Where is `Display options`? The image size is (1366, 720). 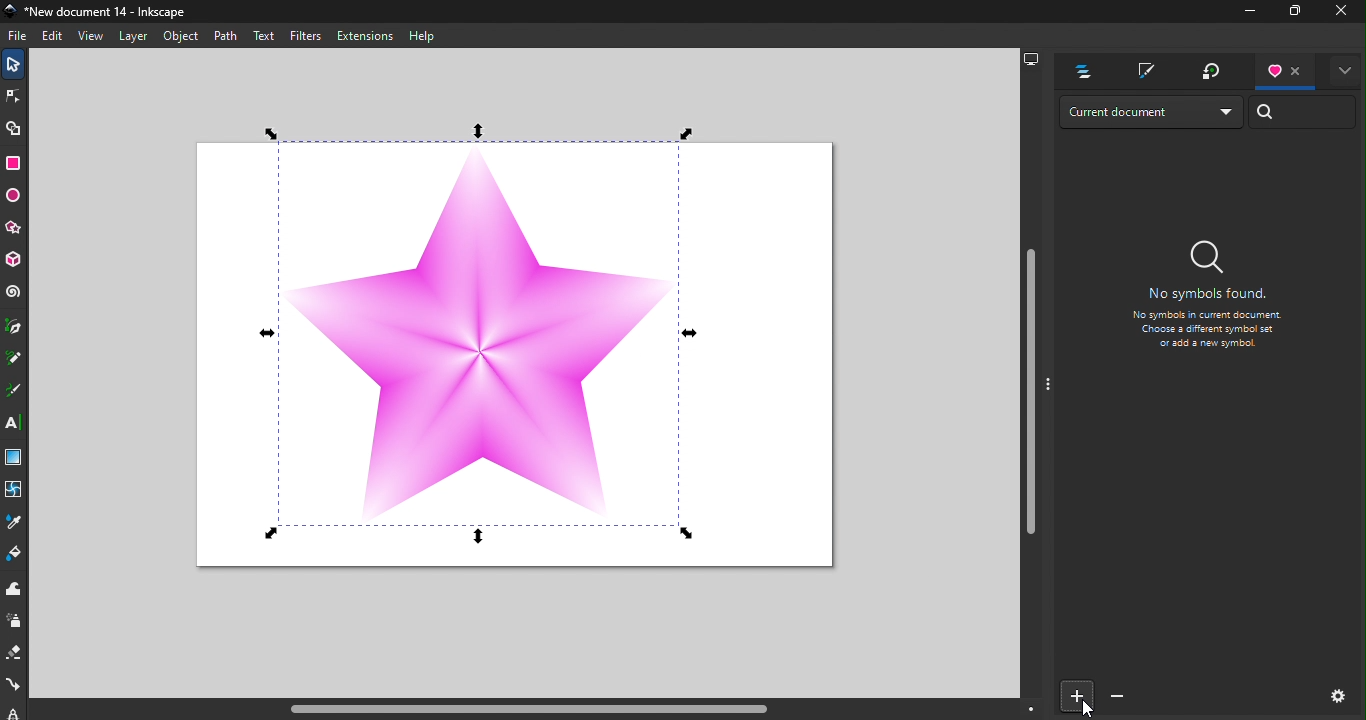 Display options is located at coordinates (1035, 59).